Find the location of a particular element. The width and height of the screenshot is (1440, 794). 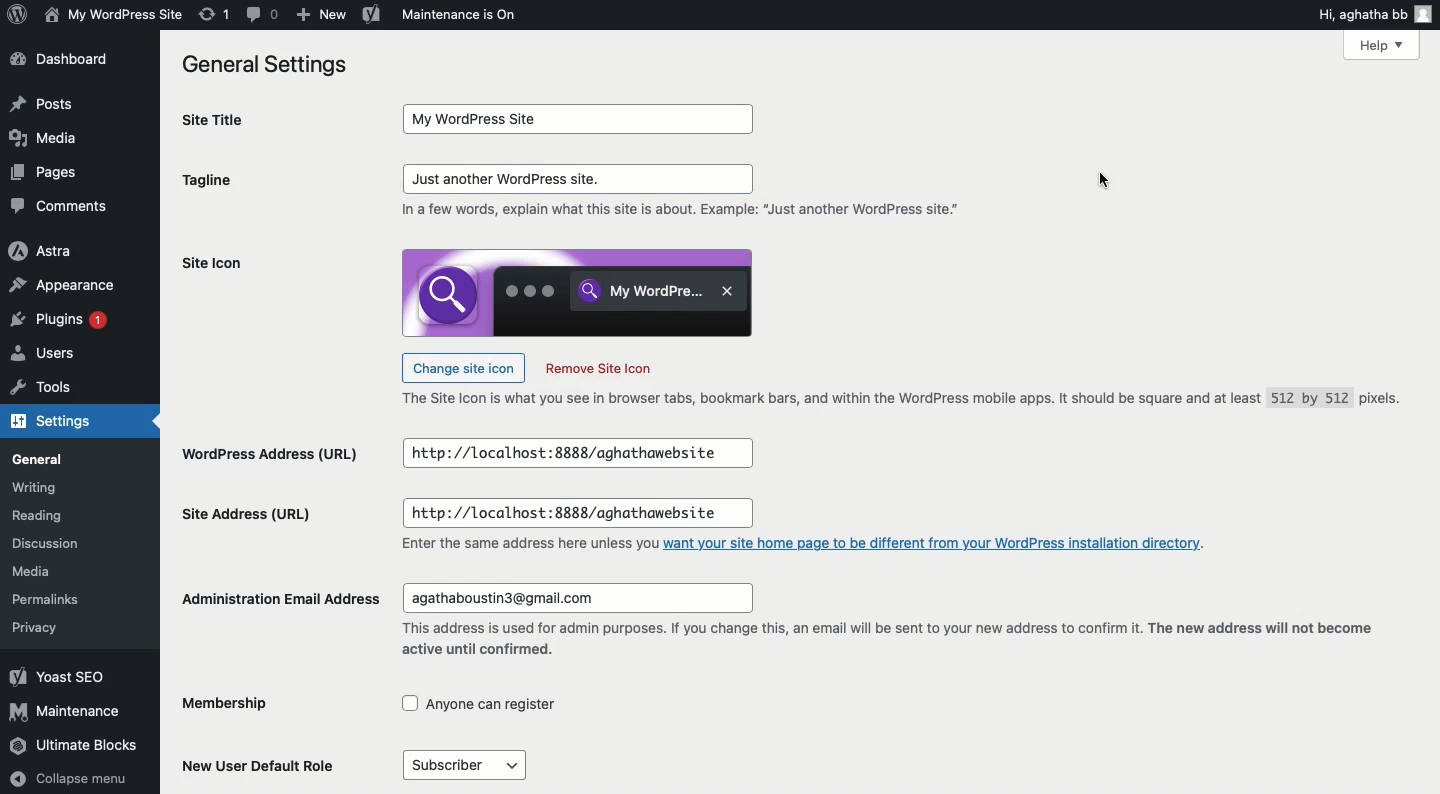

Tools is located at coordinates (43, 391).